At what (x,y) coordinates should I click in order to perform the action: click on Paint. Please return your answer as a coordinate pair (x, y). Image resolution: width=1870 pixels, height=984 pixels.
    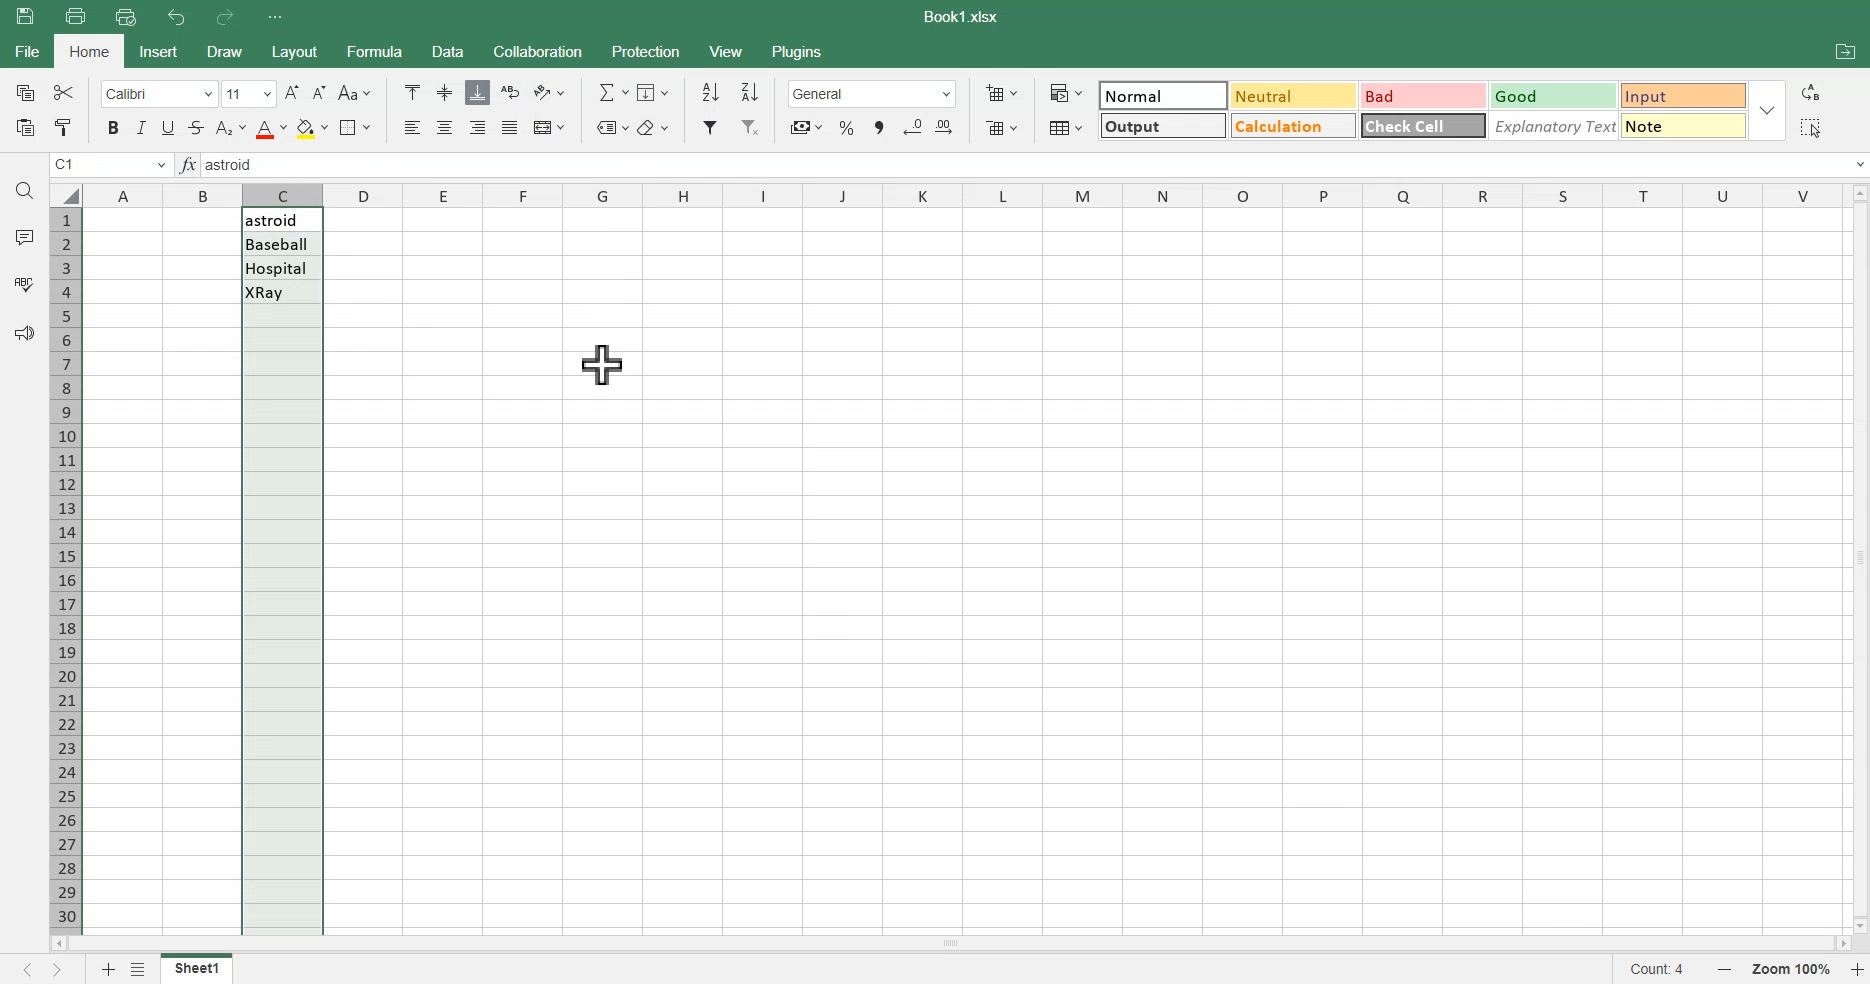
    Looking at the image, I should click on (62, 127).